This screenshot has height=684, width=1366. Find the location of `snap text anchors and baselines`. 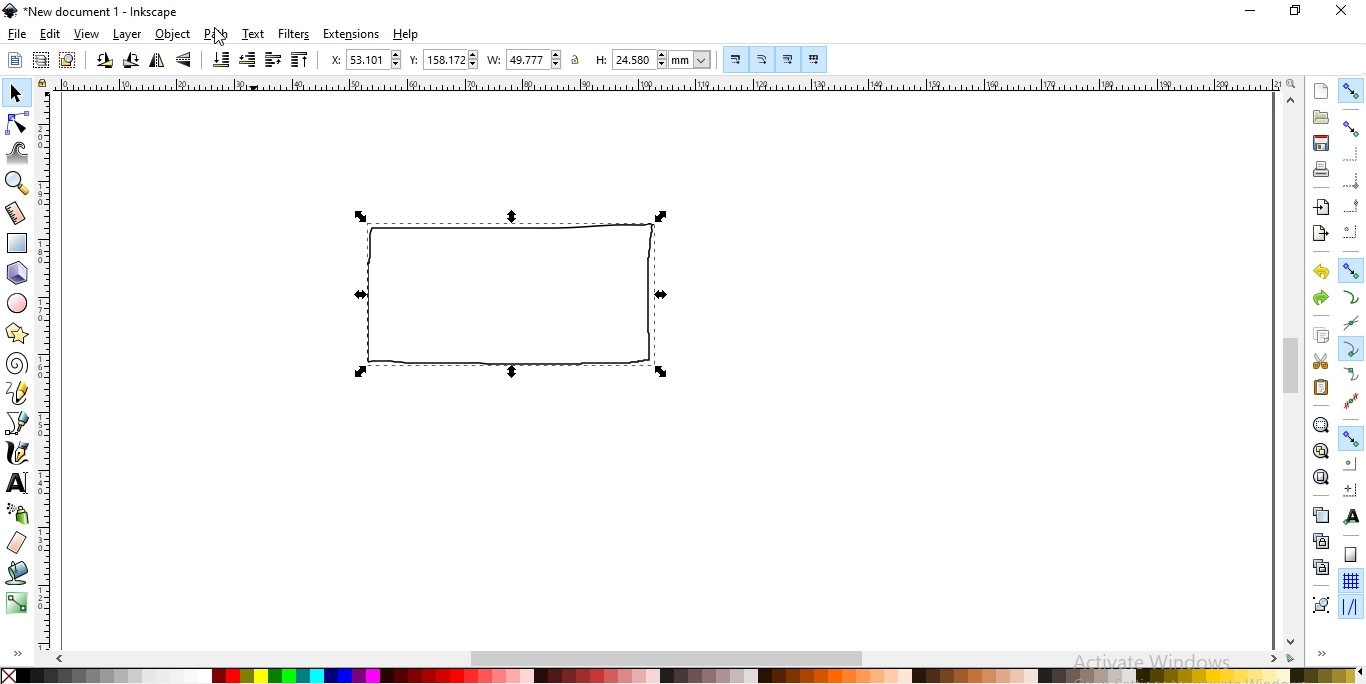

snap text anchors and baselines is located at coordinates (1353, 517).